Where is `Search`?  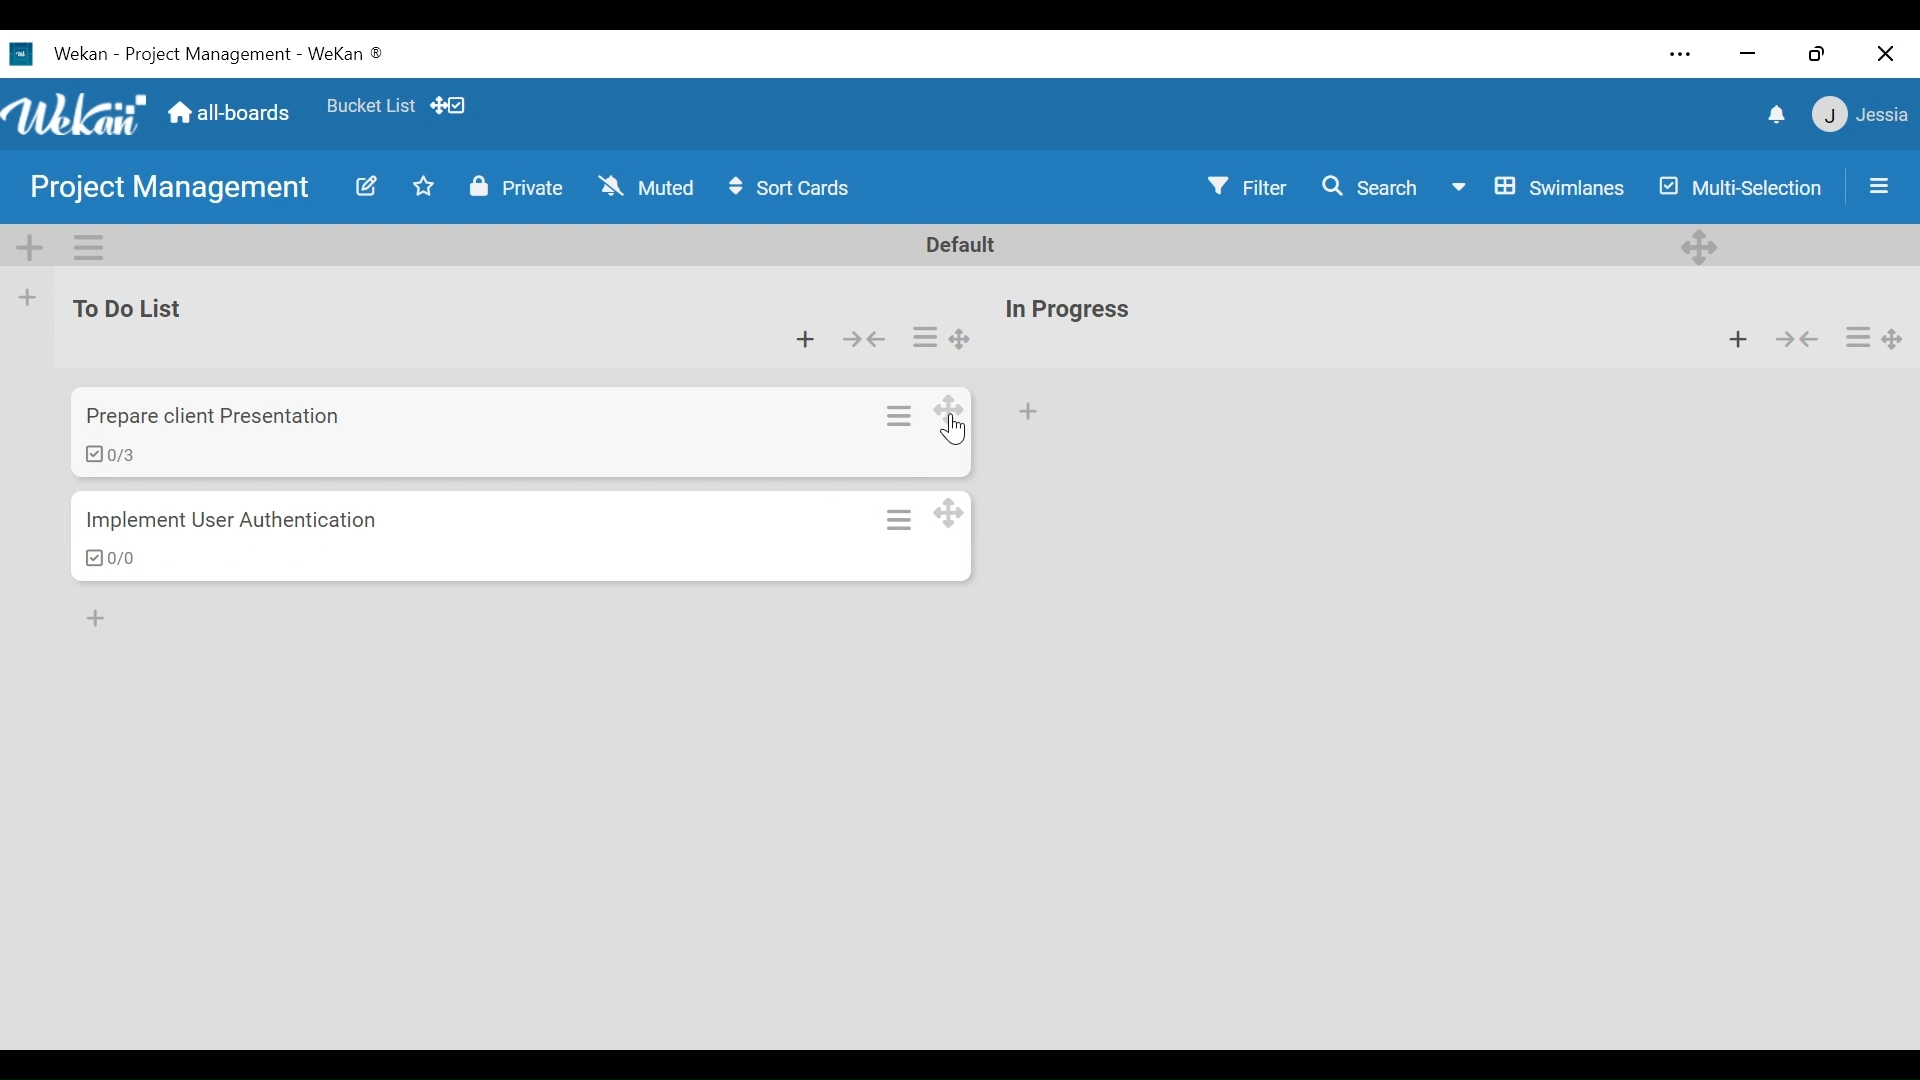
Search is located at coordinates (1373, 190).